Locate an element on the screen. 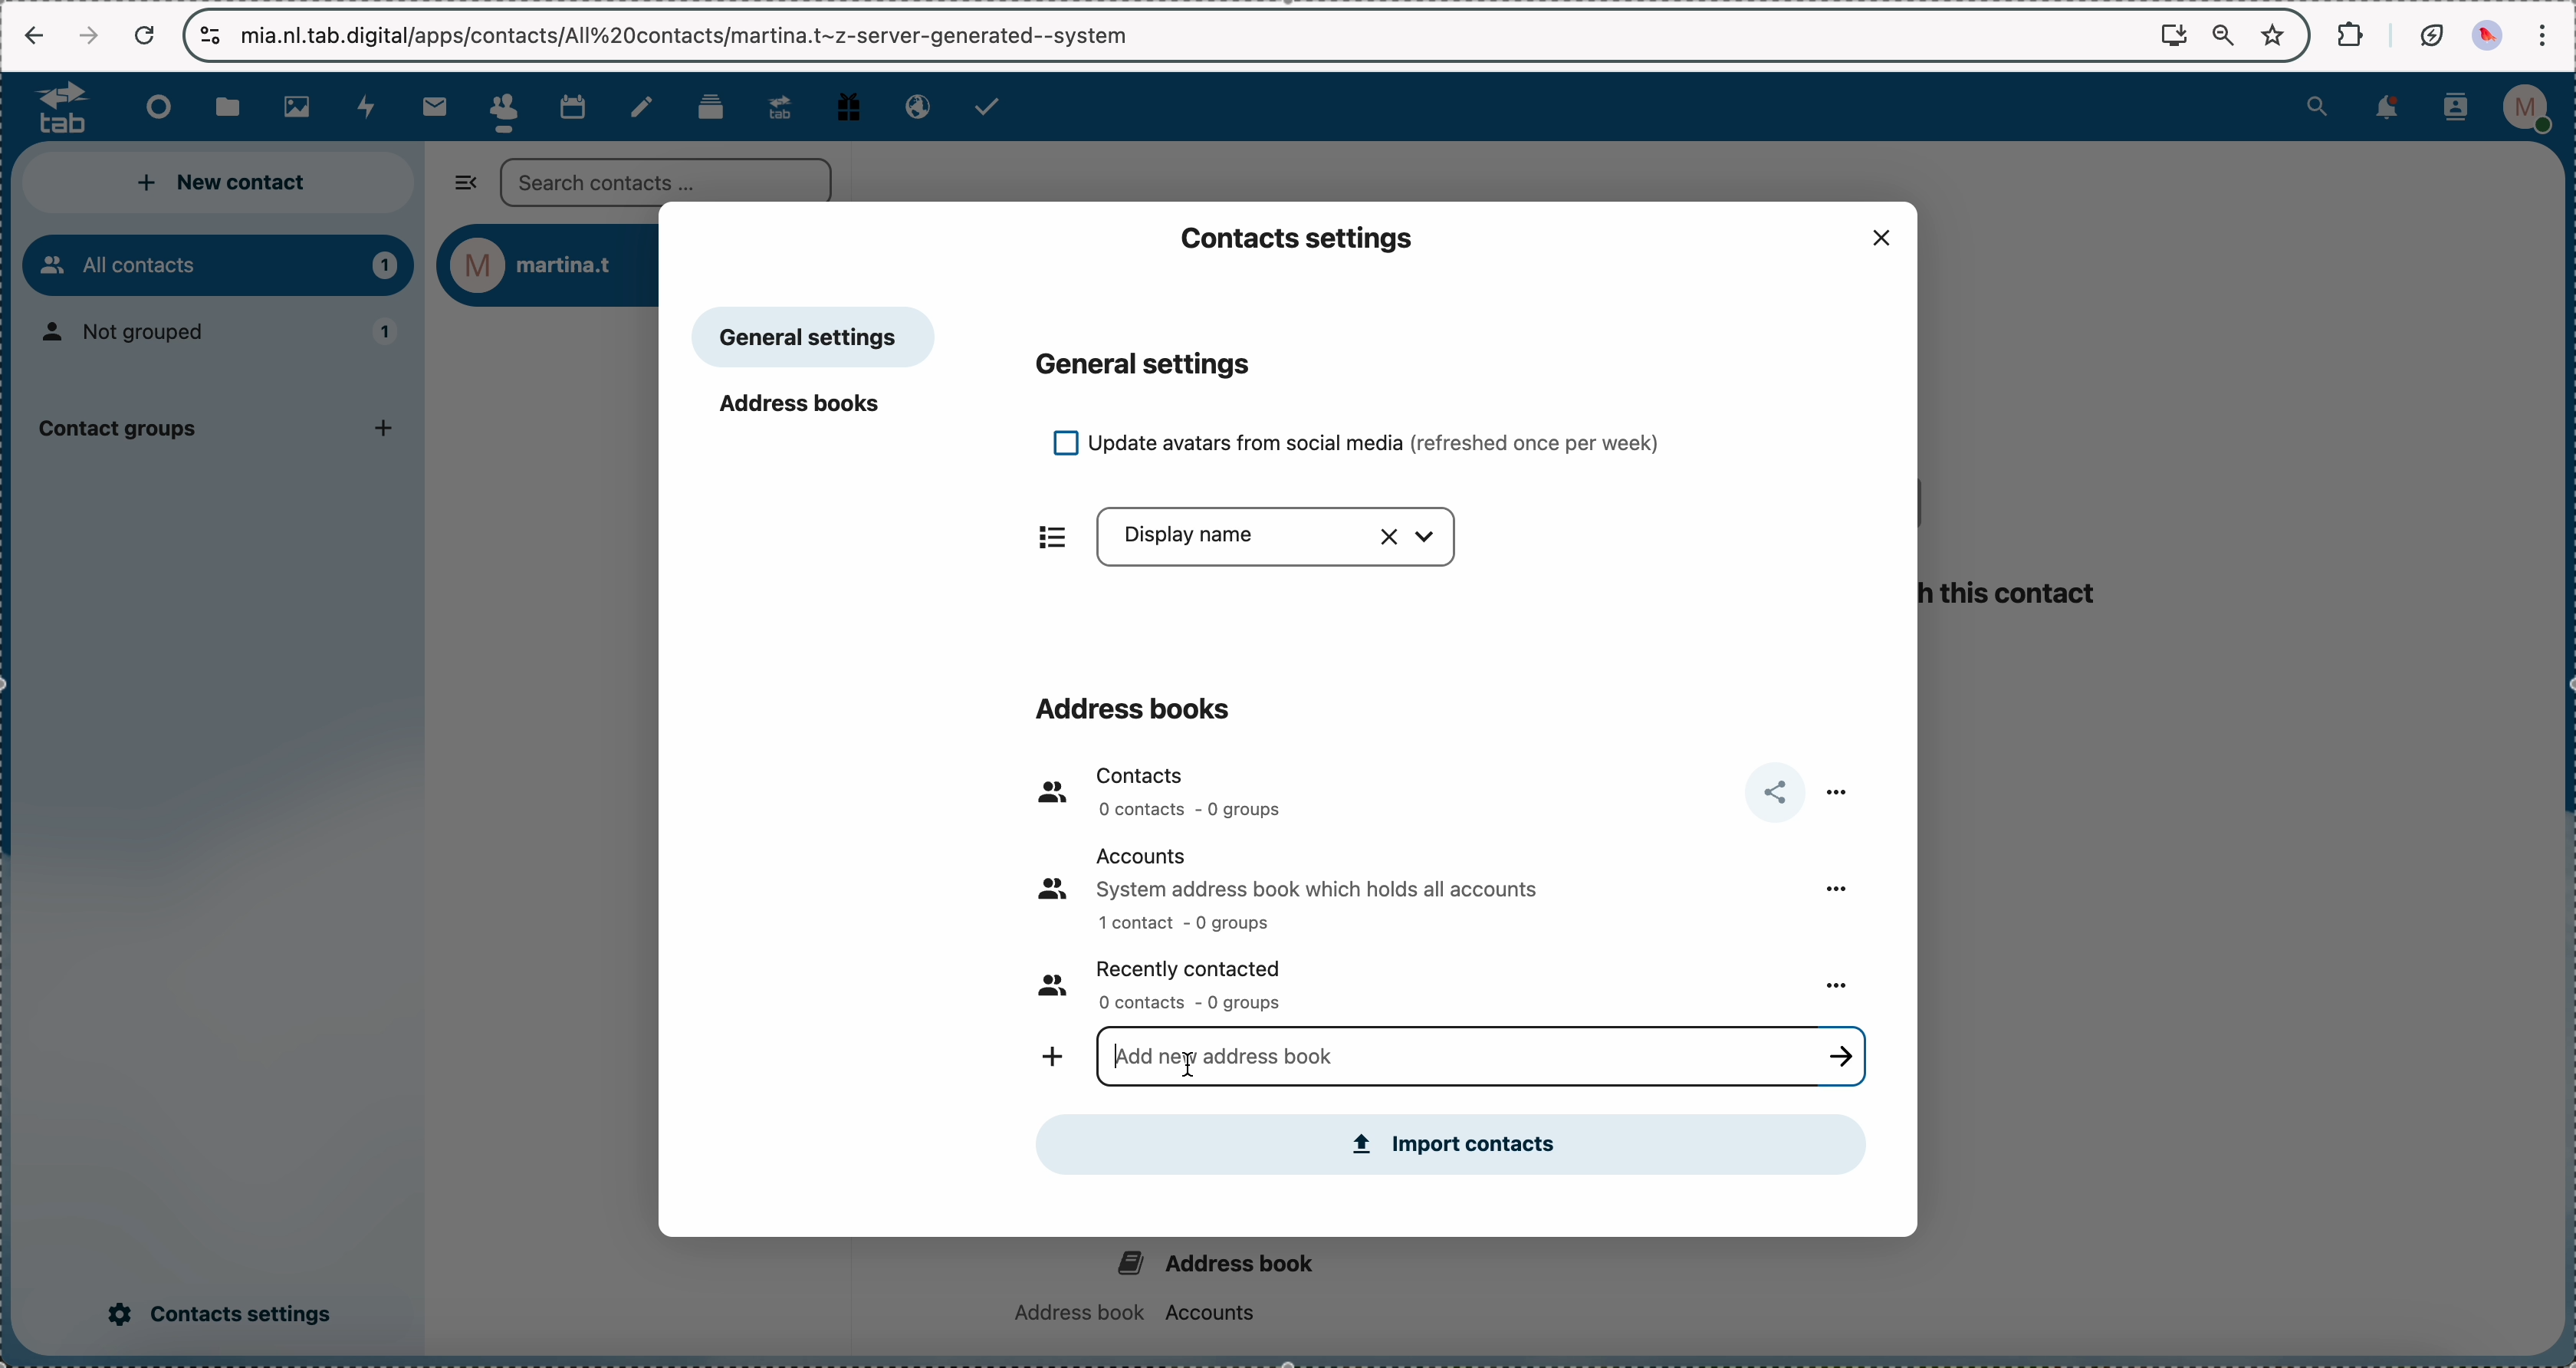 Image resolution: width=2576 pixels, height=1368 pixels. more options is located at coordinates (1841, 789).